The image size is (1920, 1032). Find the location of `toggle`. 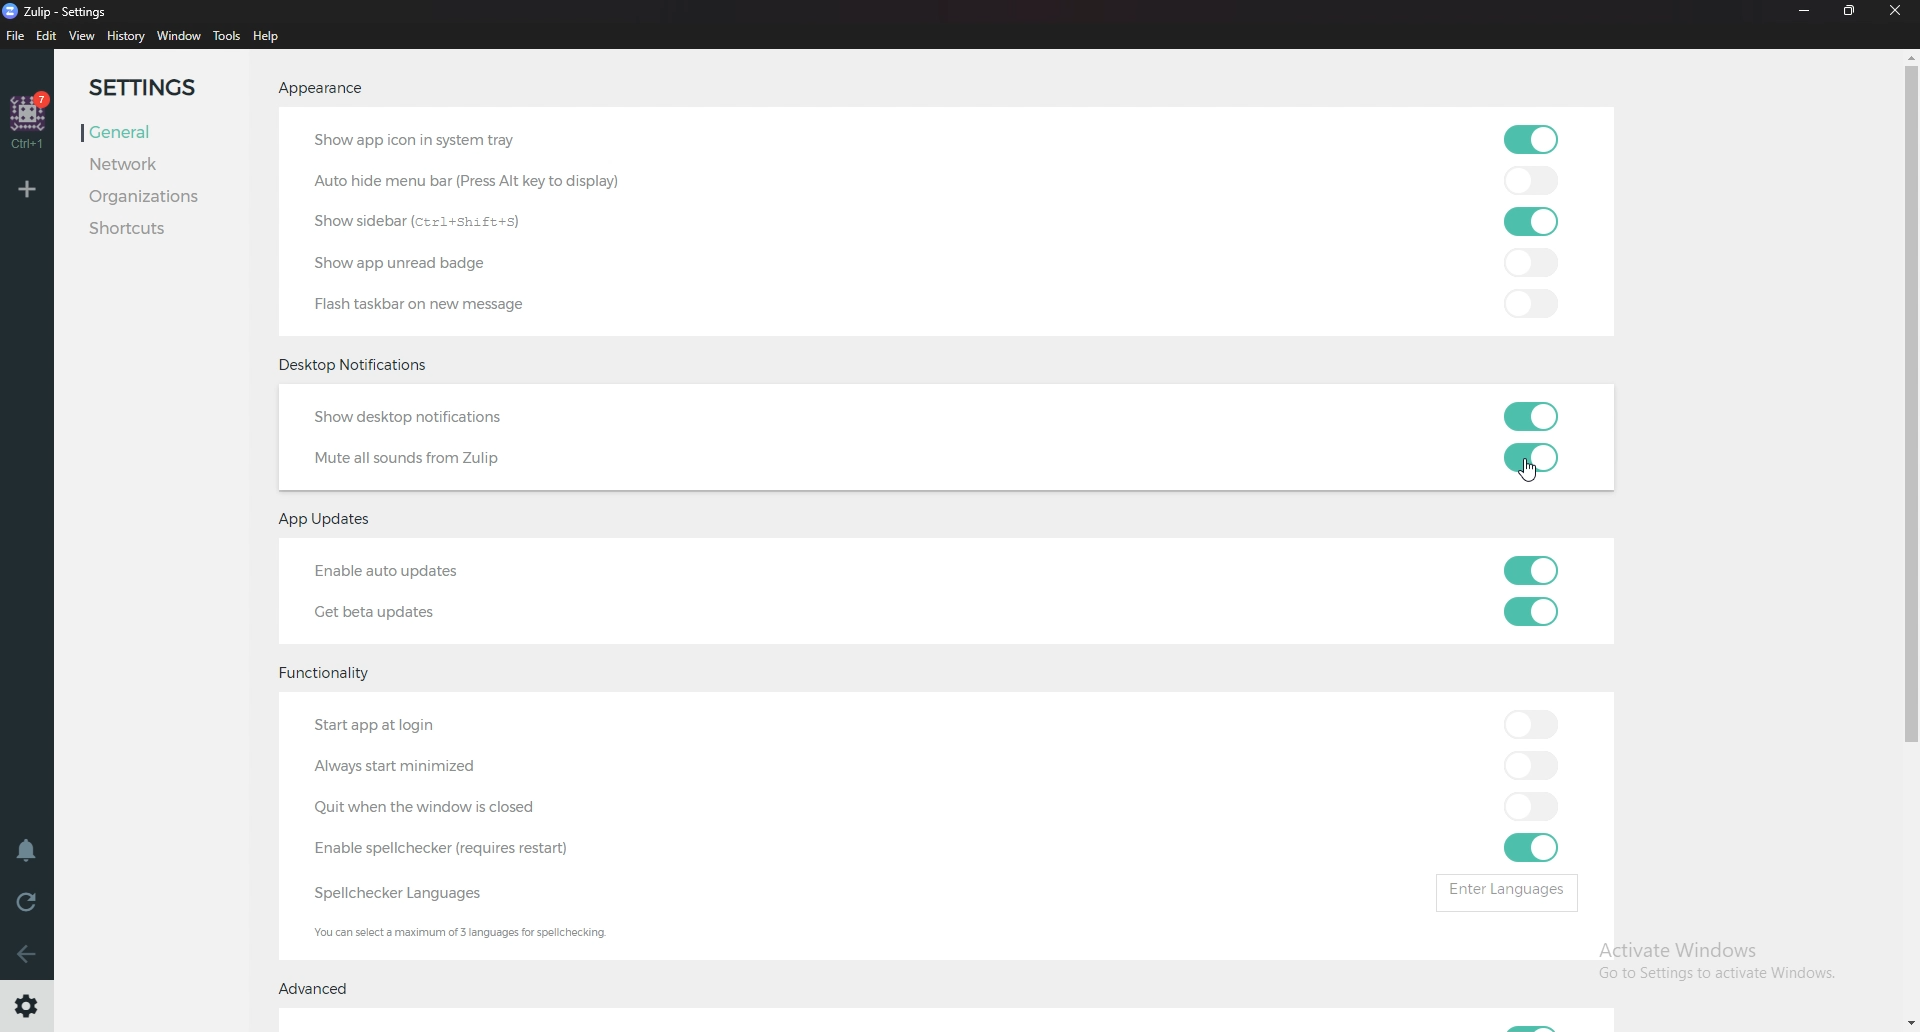

toggle is located at coordinates (1532, 418).